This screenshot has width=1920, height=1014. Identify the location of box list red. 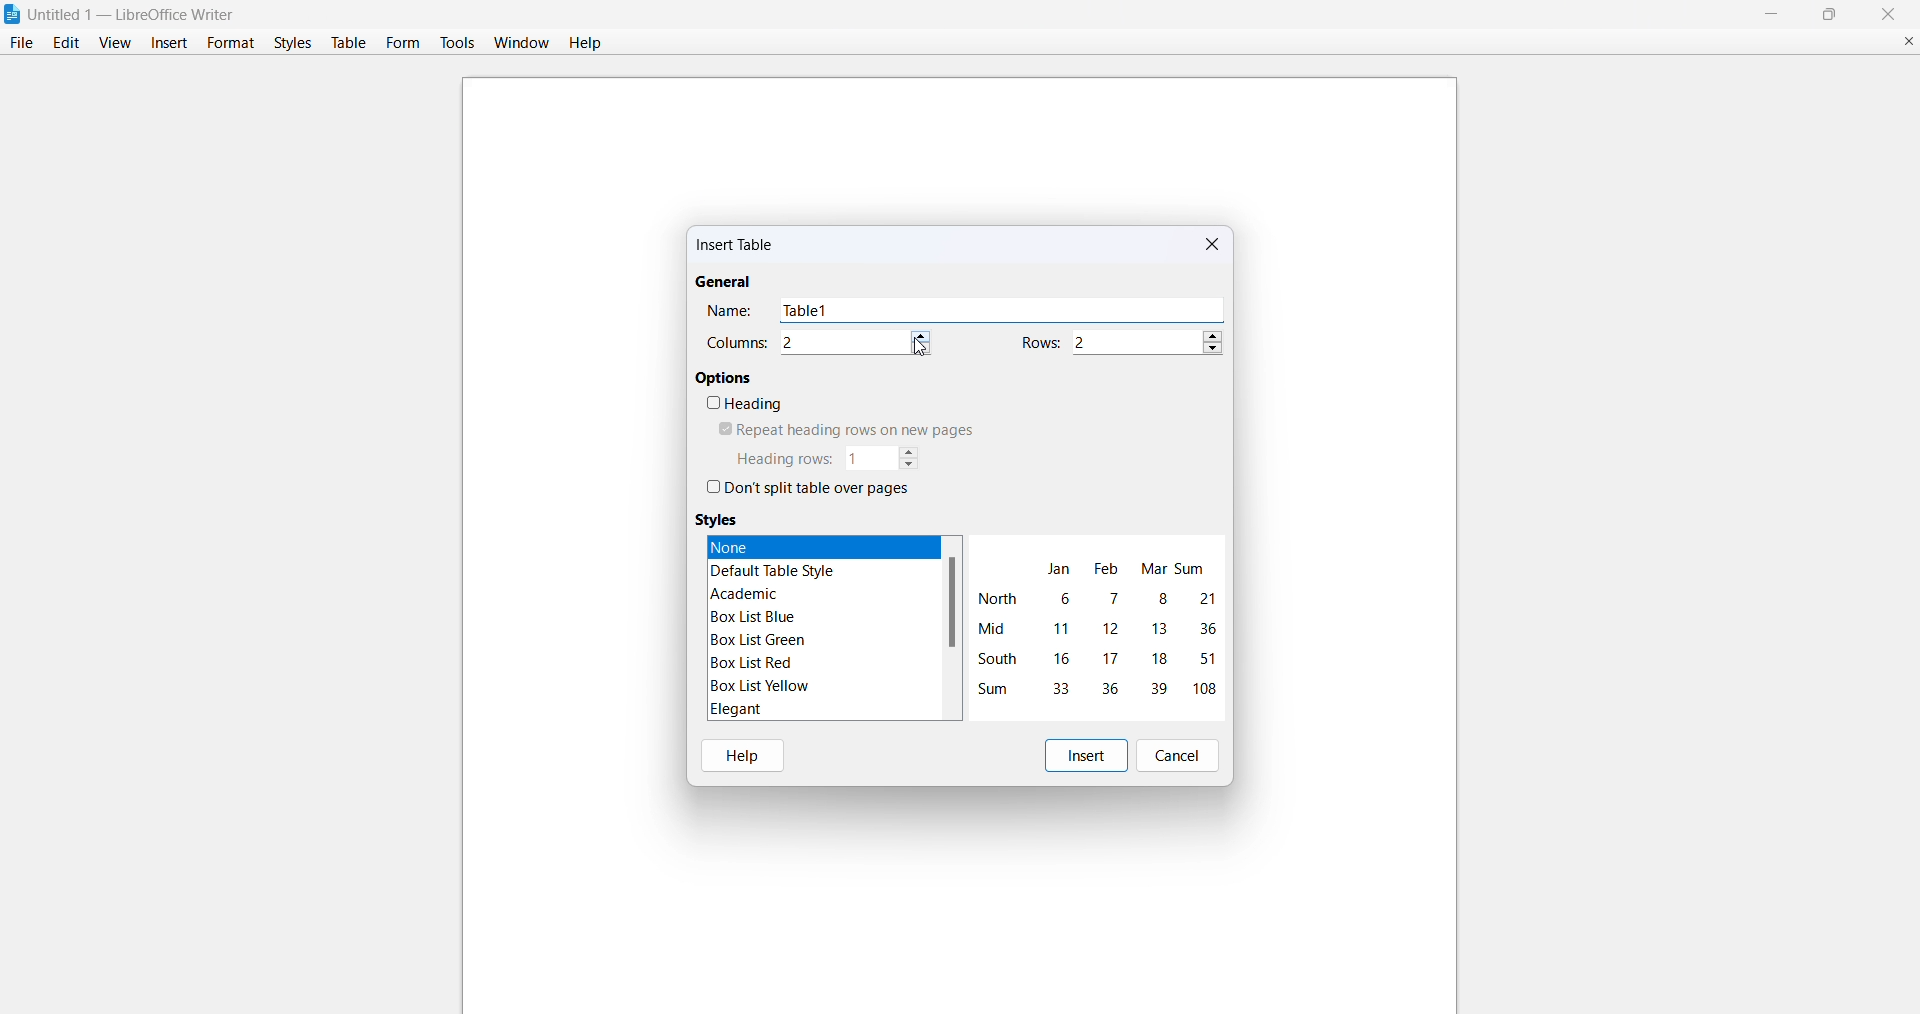
(752, 662).